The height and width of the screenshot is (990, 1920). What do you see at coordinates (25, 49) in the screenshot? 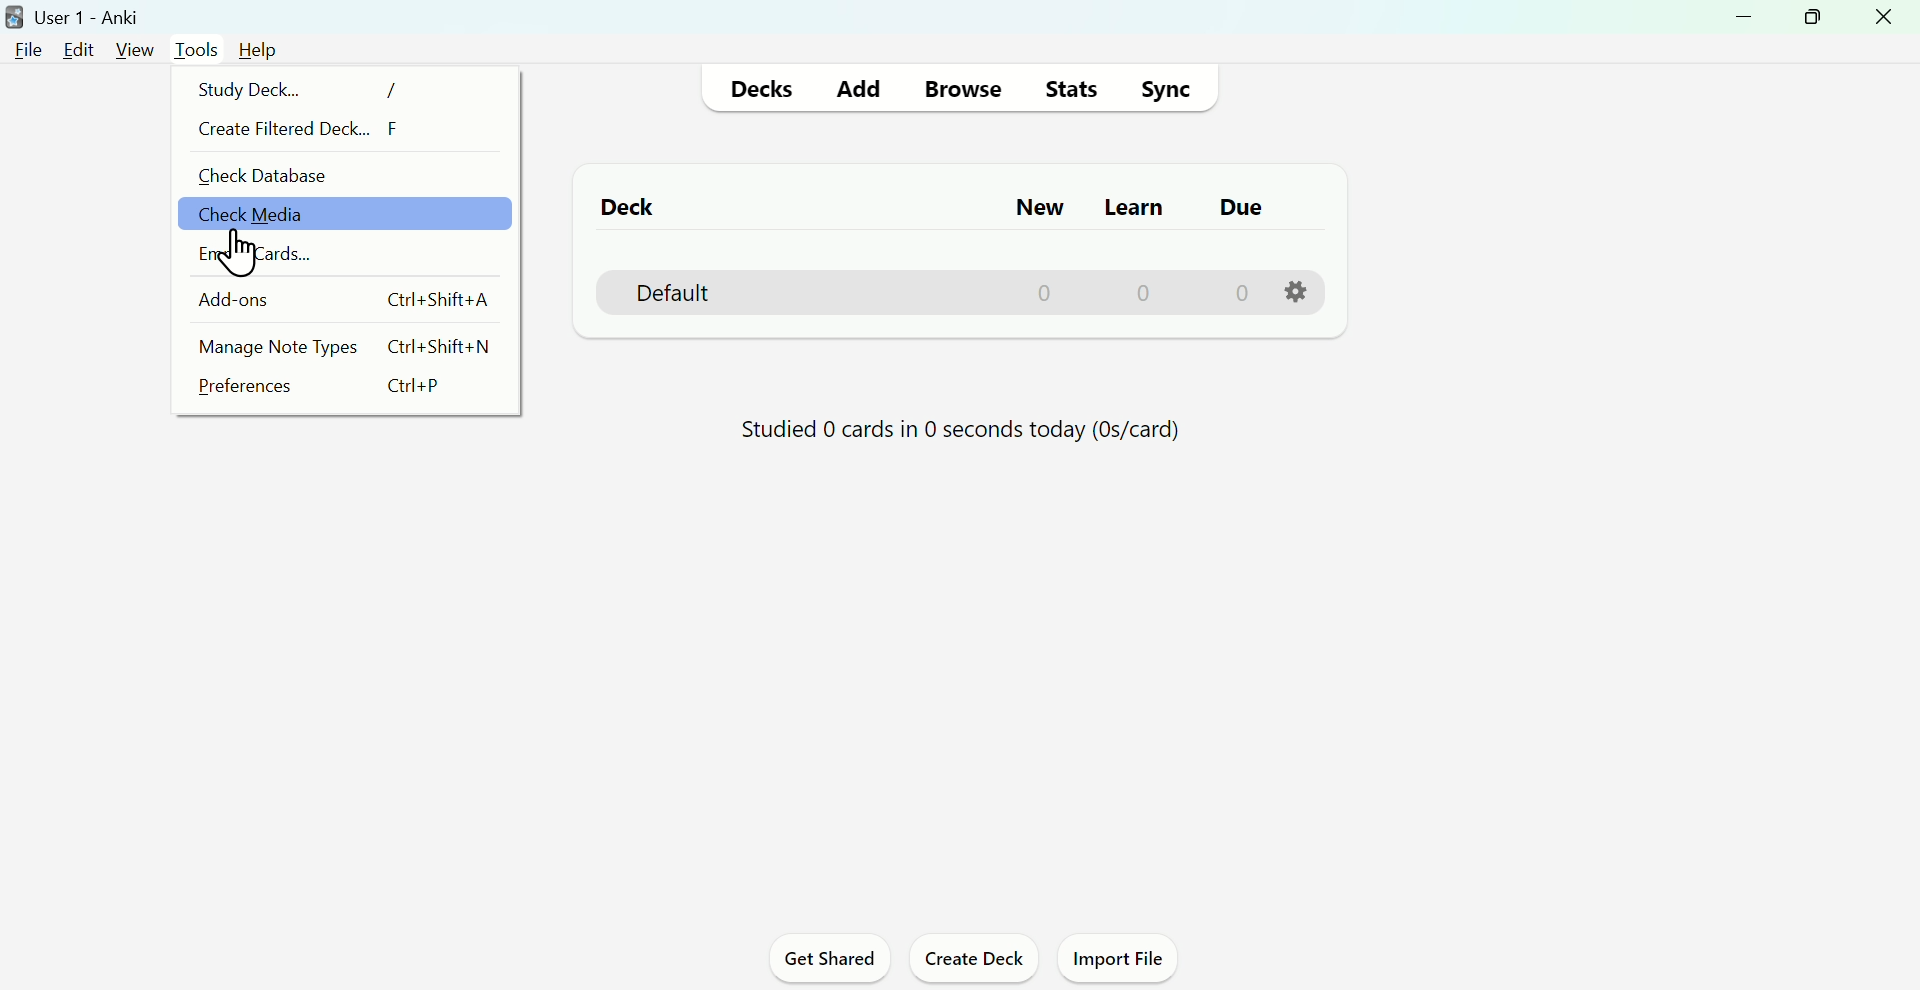
I see `File` at bounding box center [25, 49].